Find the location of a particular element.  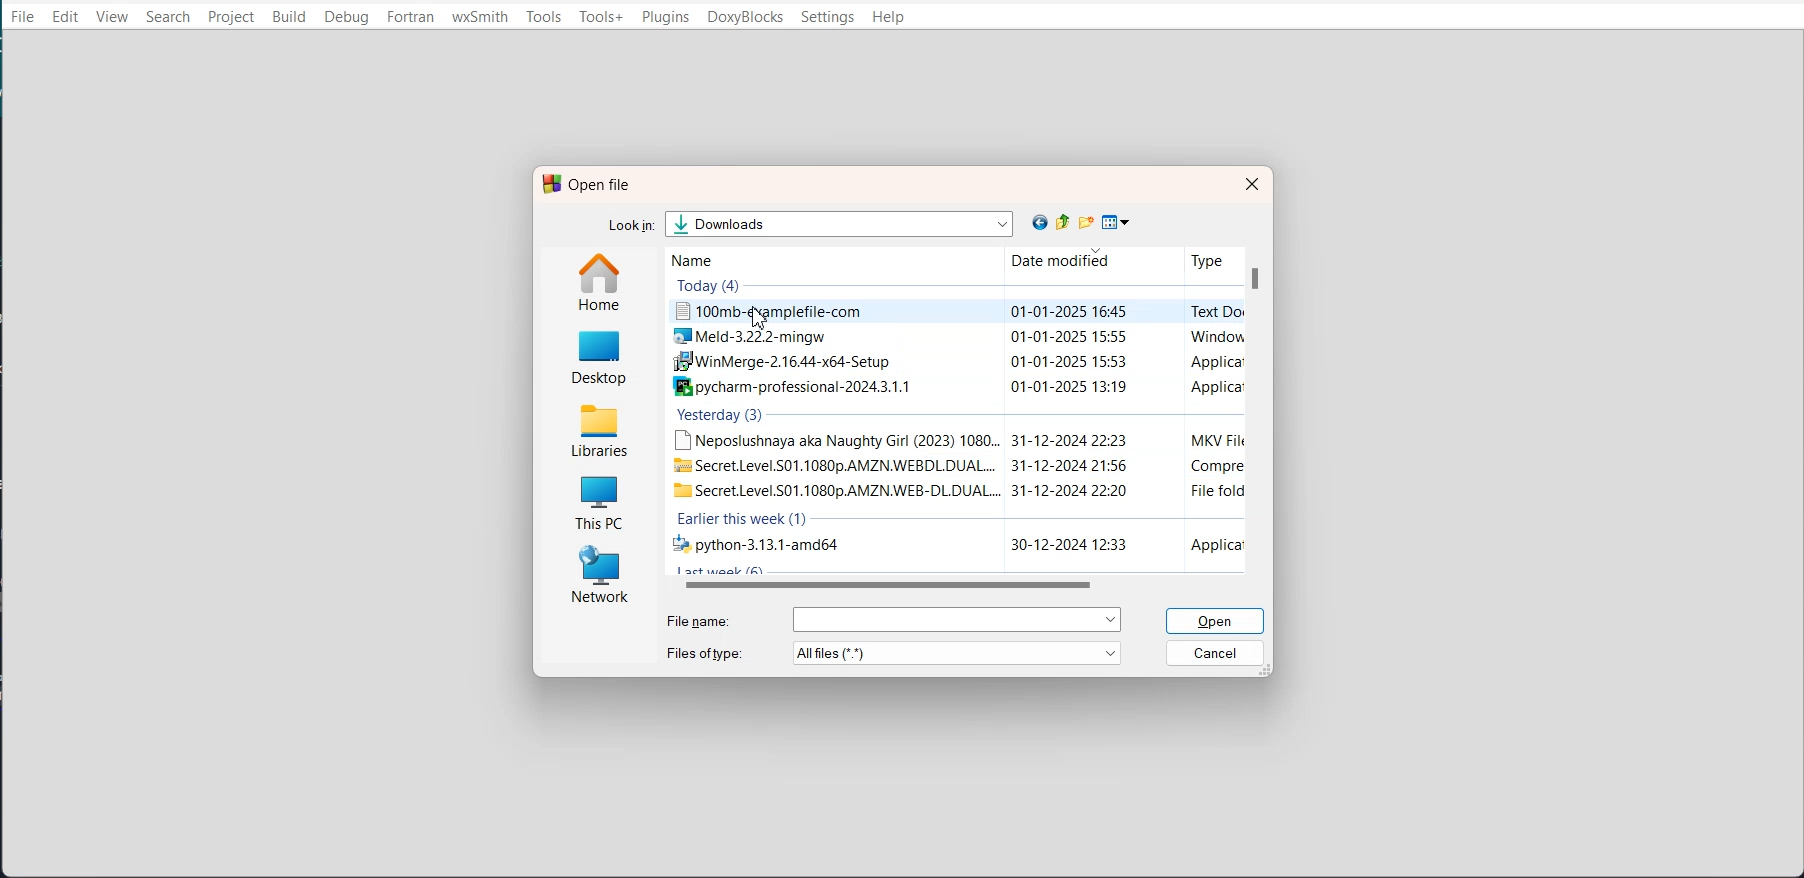

Tools is located at coordinates (544, 17).